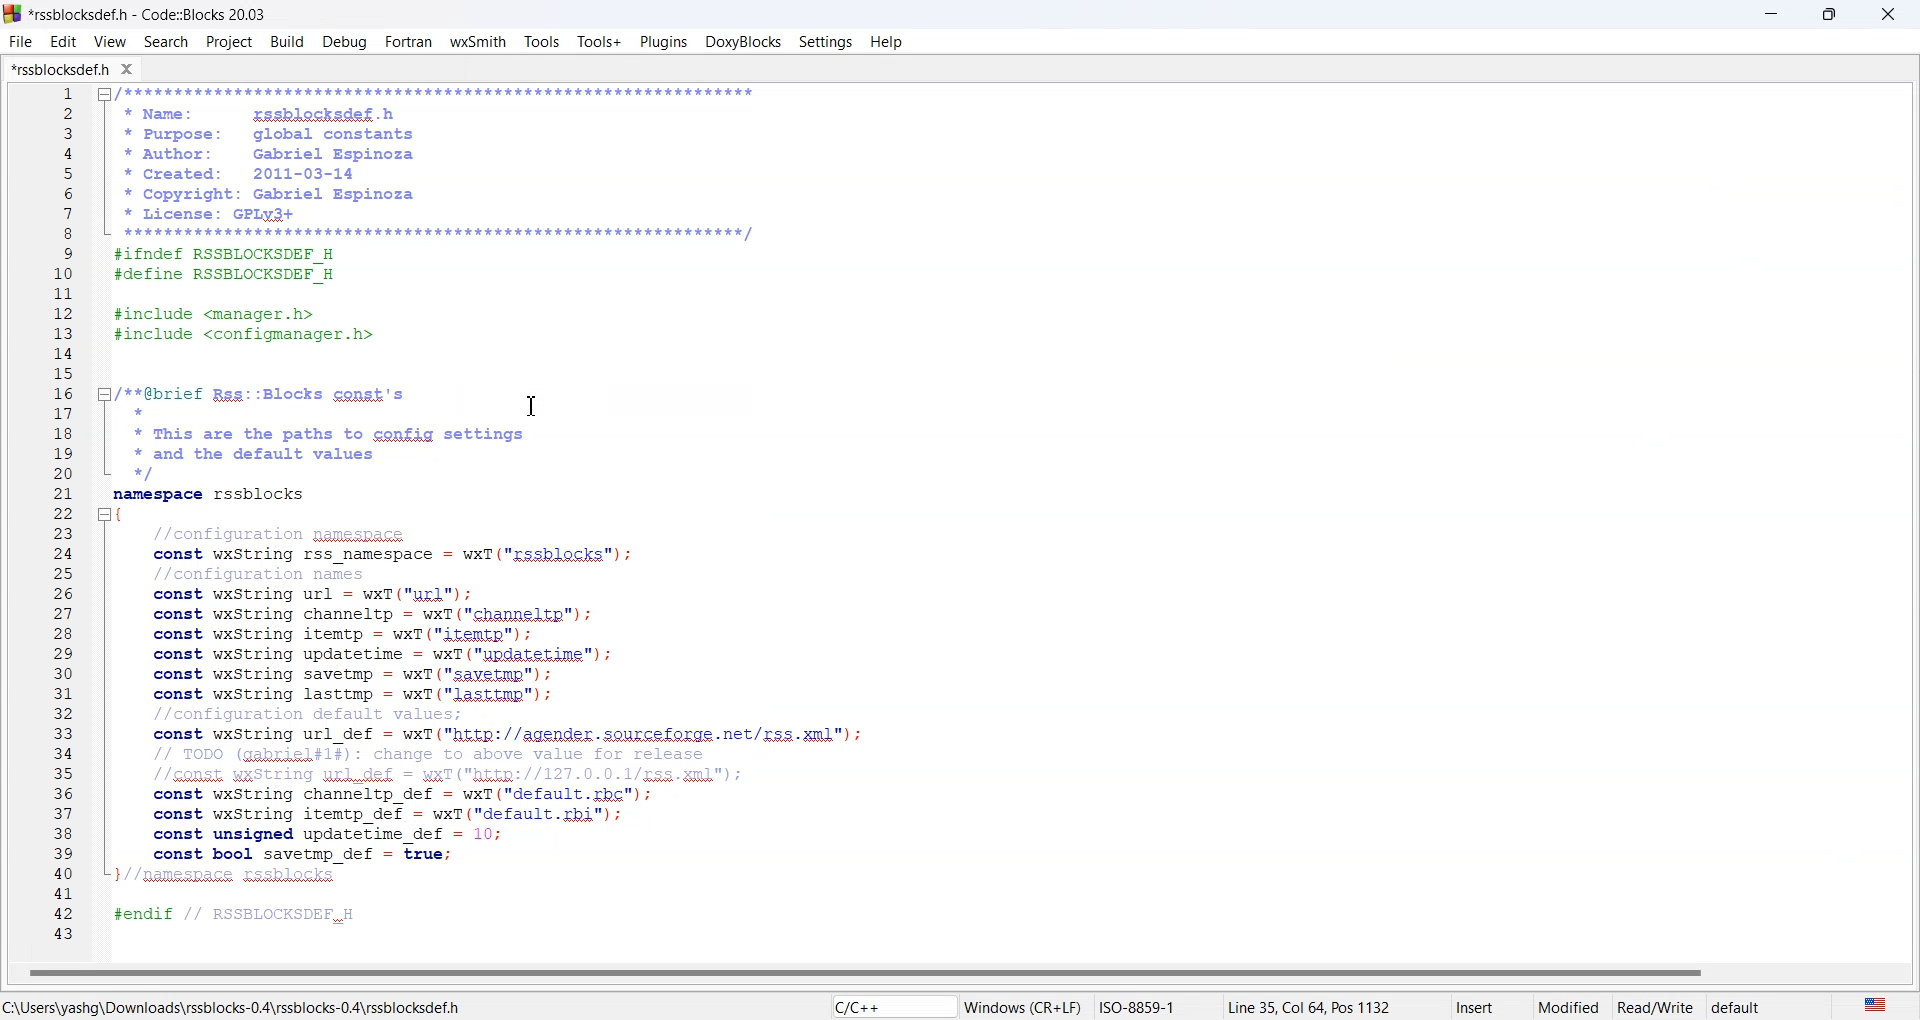 The image size is (1920, 1020). What do you see at coordinates (288, 41) in the screenshot?
I see `Build` at bounding box center [288, 41].